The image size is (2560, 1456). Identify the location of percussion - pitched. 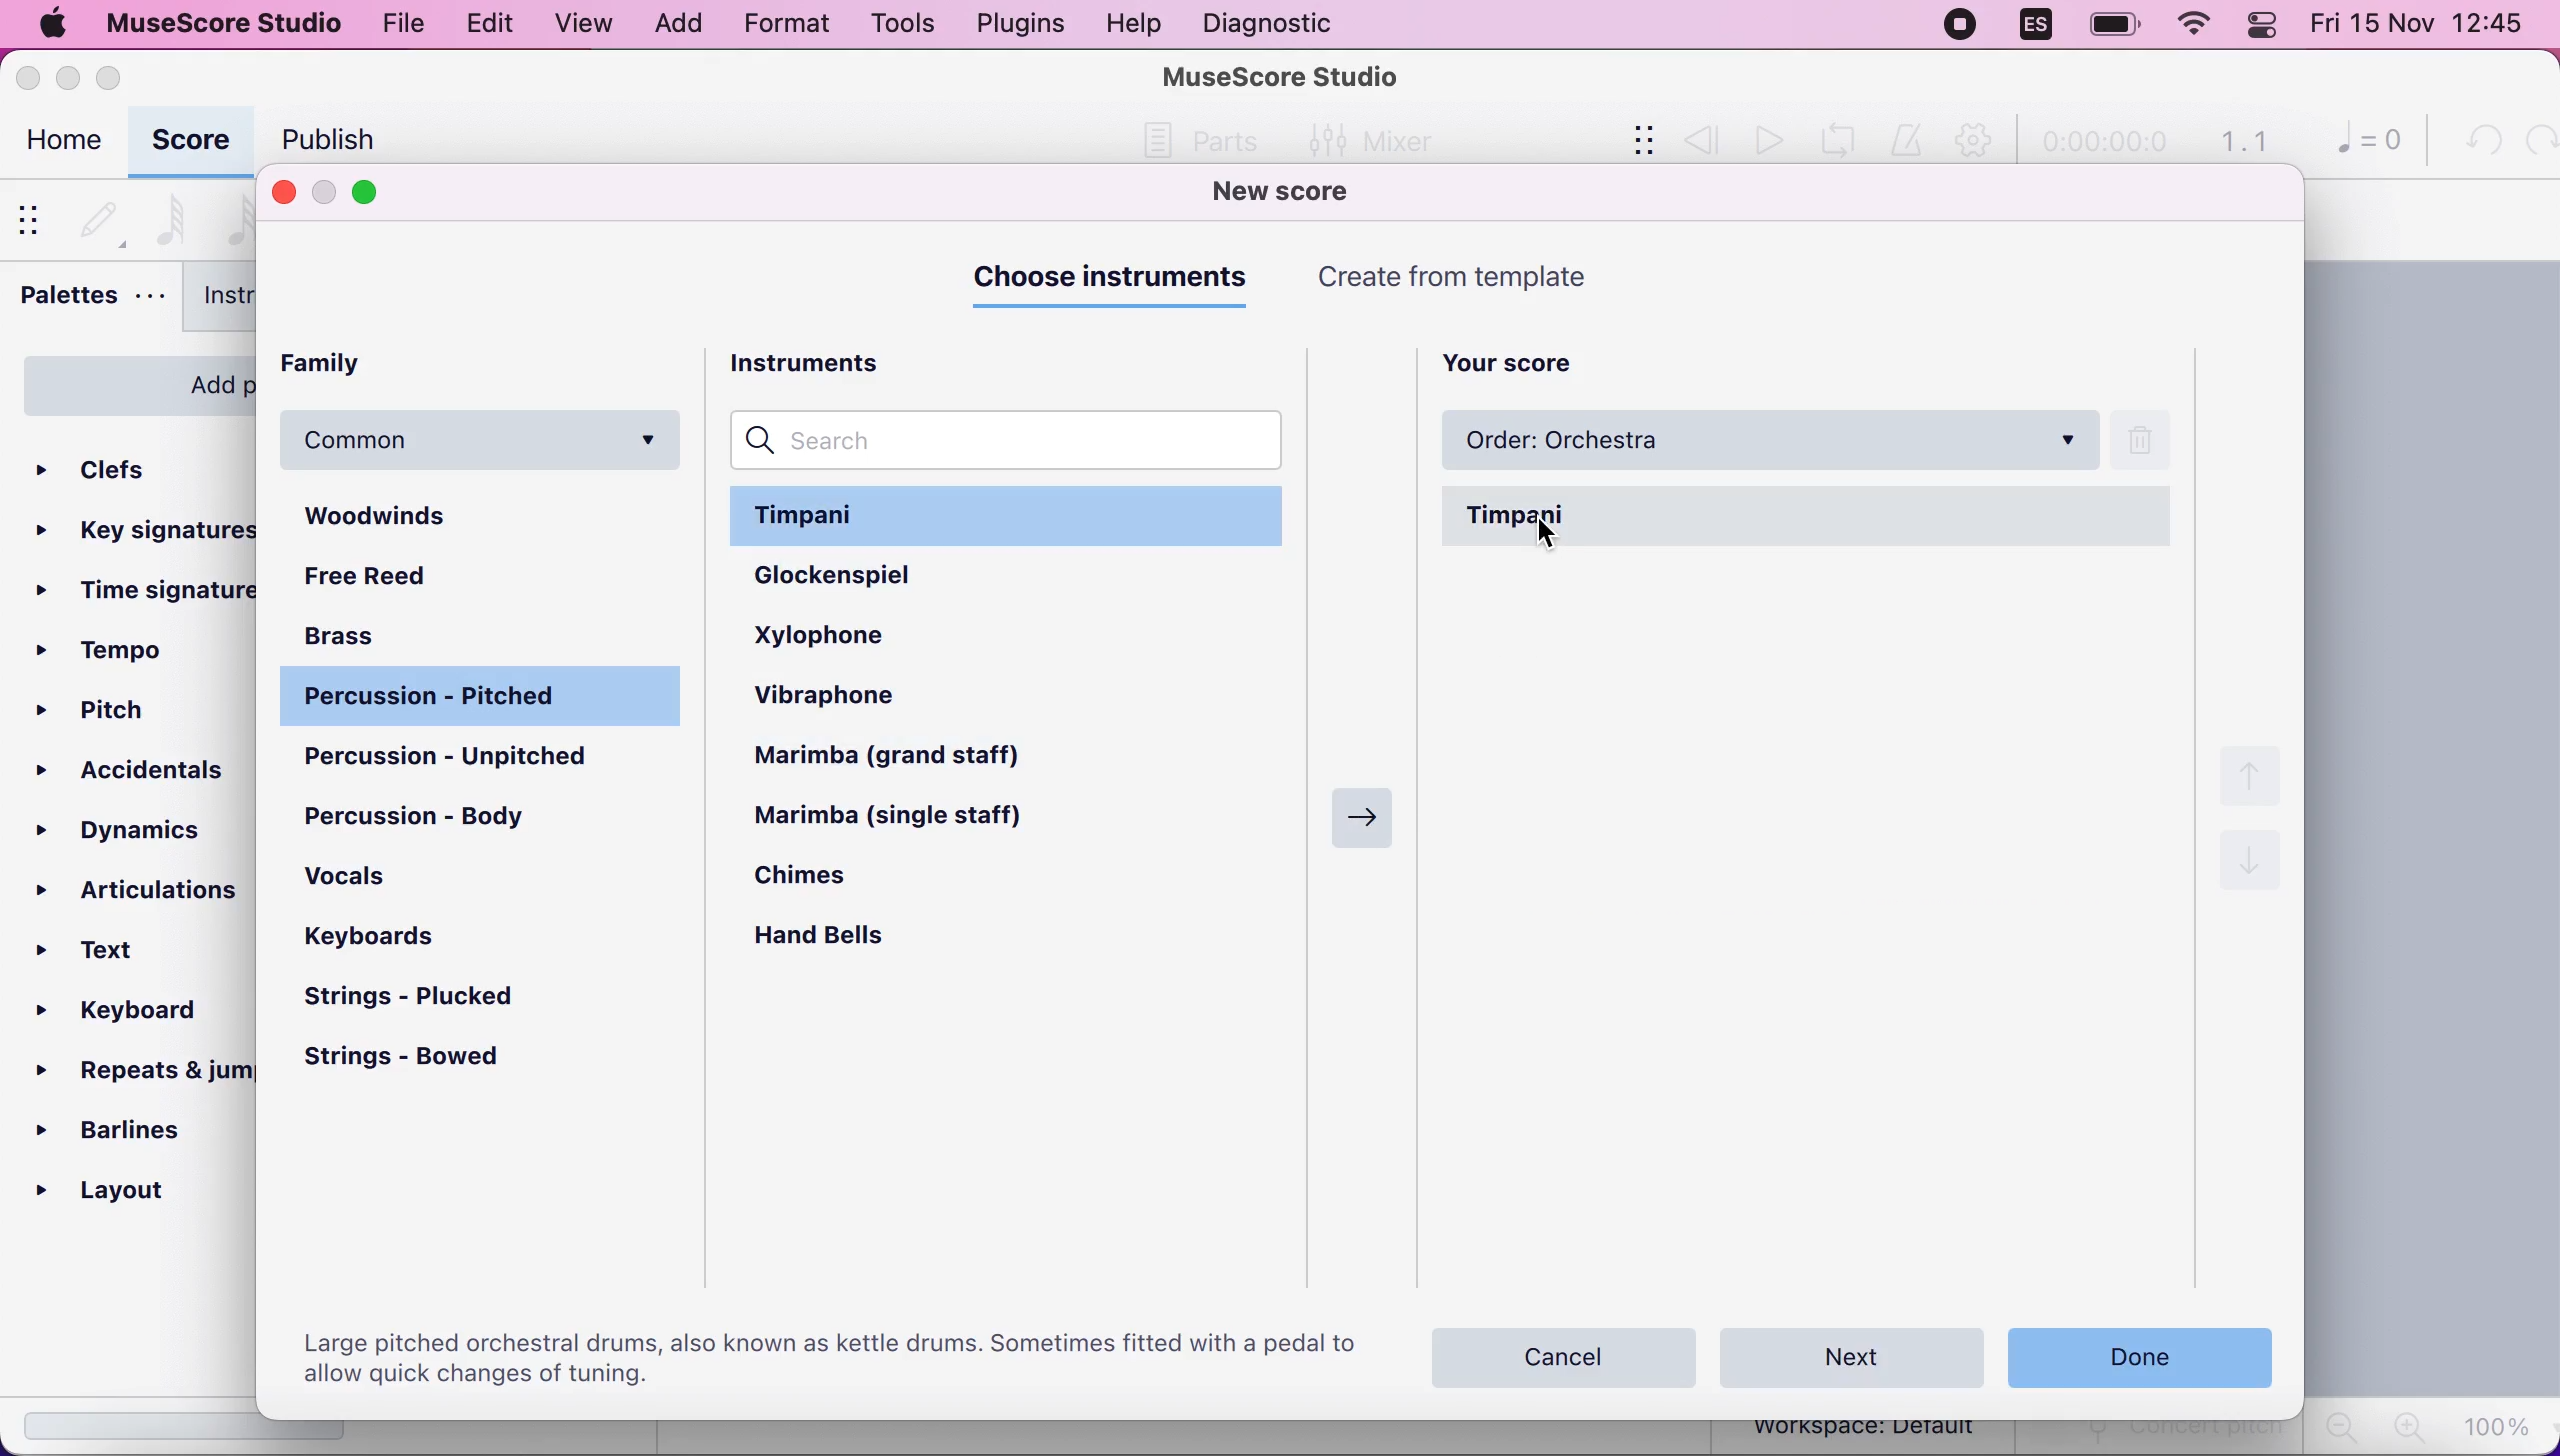
(477, 698).